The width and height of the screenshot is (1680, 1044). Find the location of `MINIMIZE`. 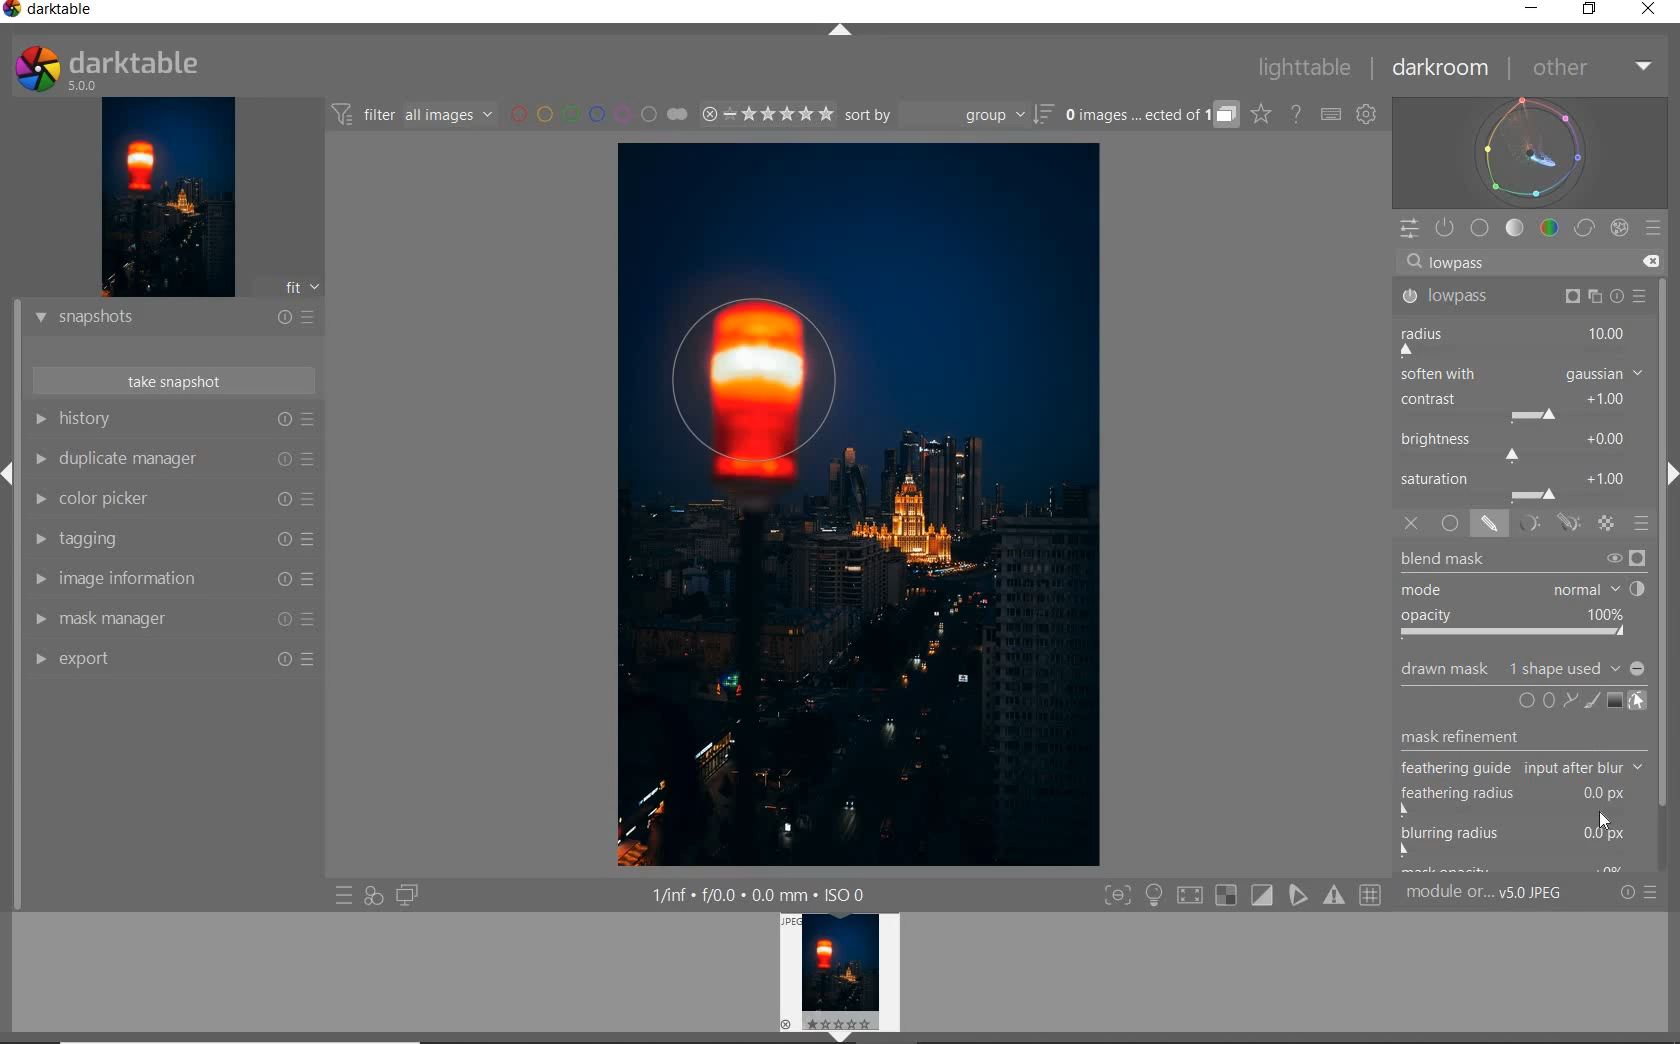

MINIMIZE is located at coordinates (1529, 10).